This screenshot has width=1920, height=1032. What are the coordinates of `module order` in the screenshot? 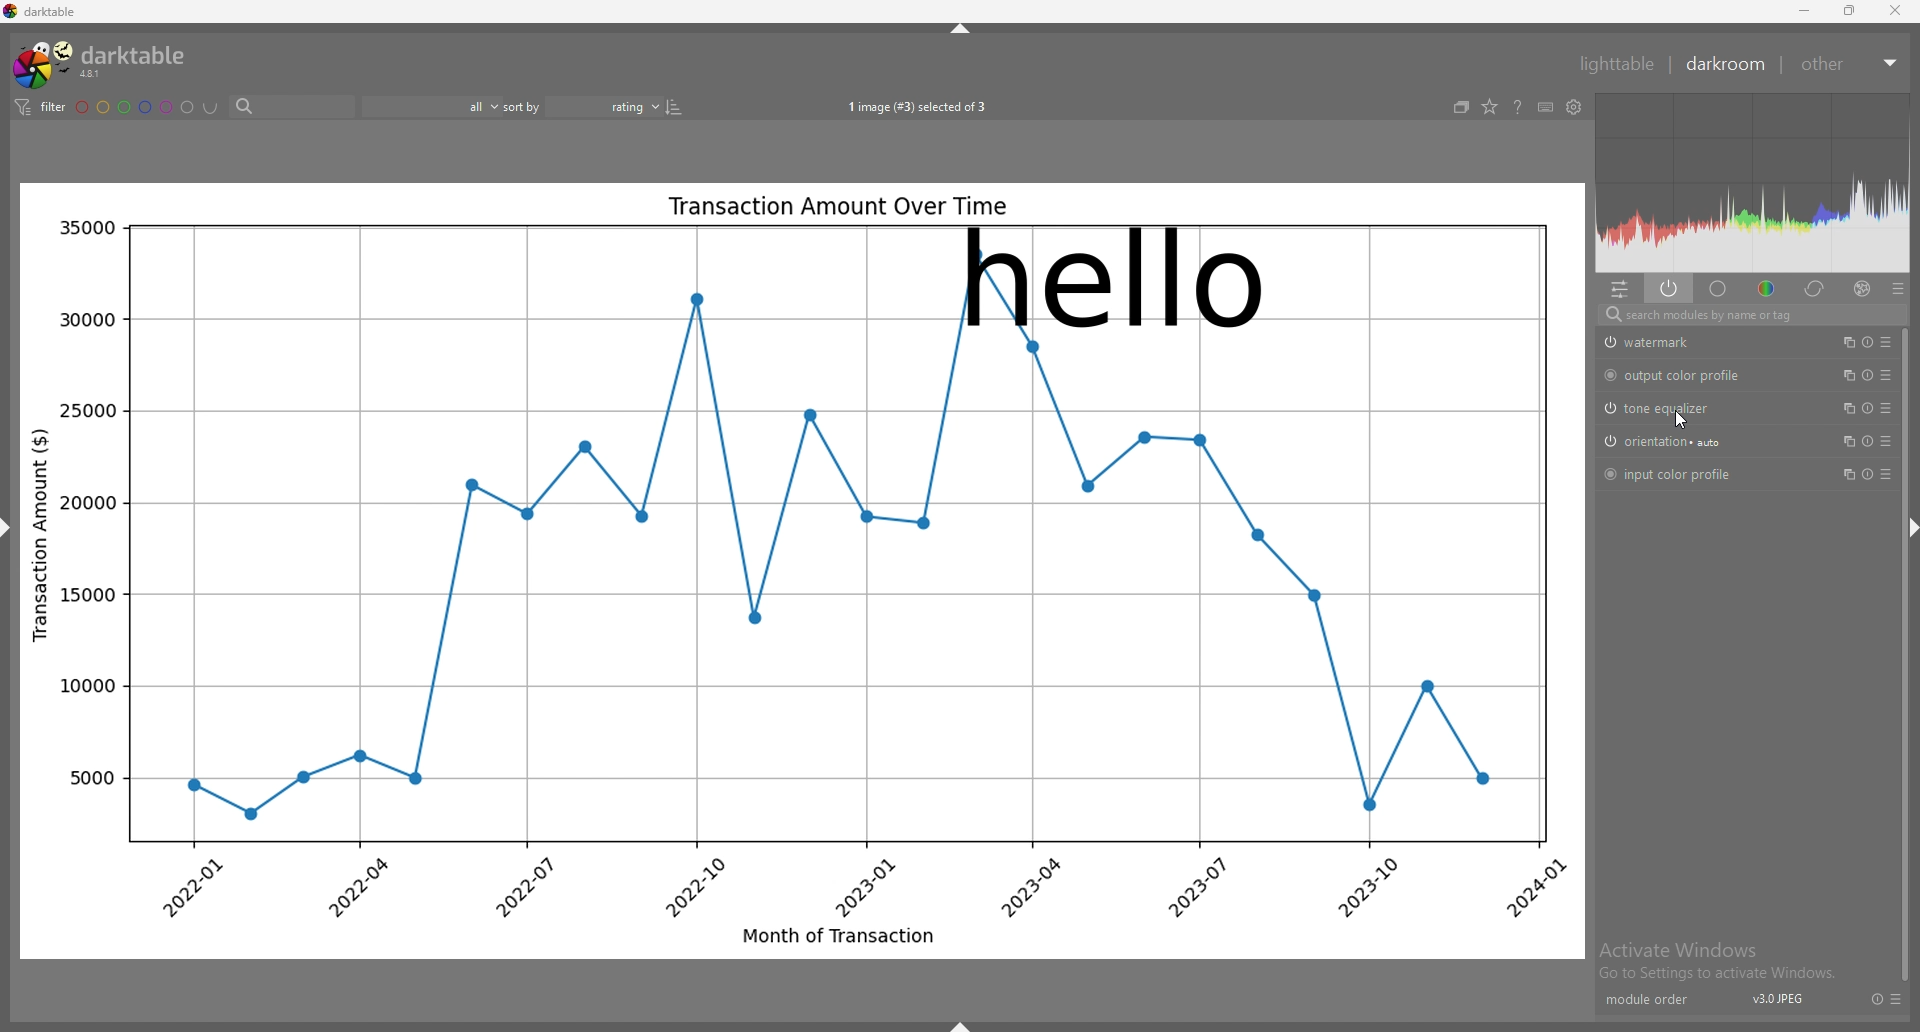 It's located at (1651, 1000).